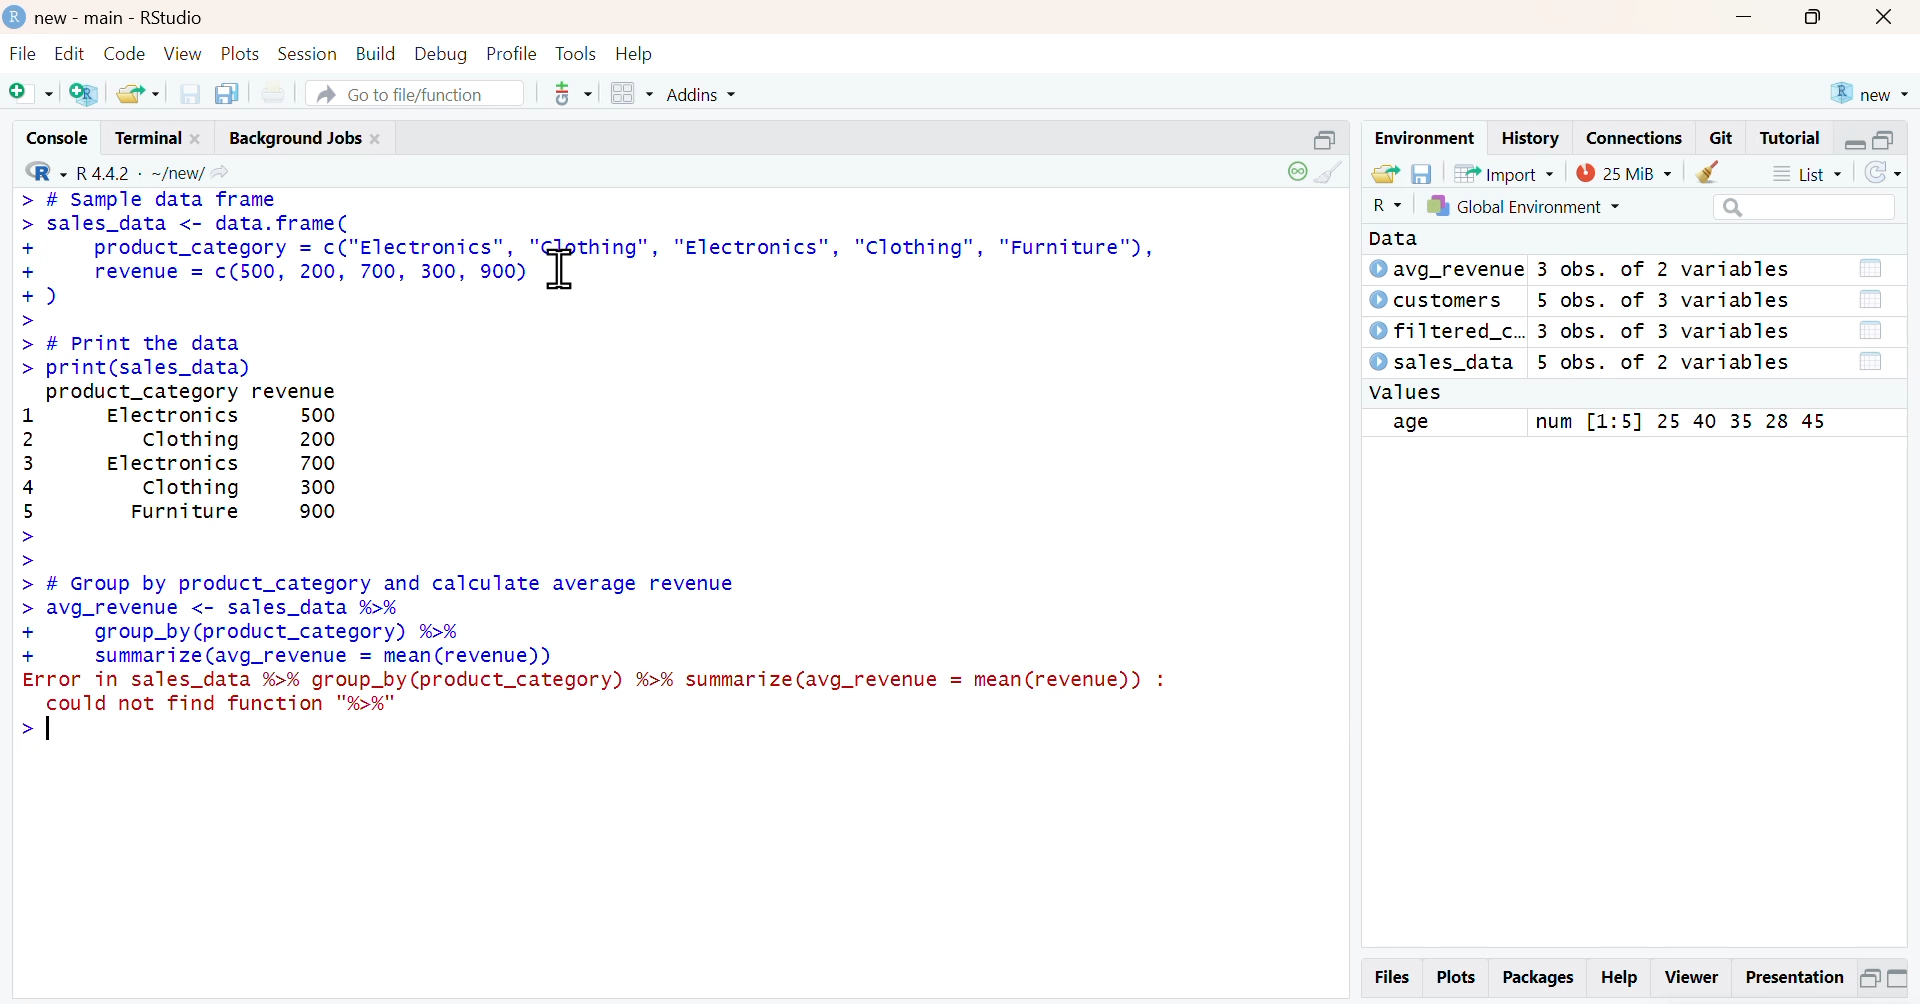 The height and width of the screenshot is (1004, 1920). I want to click on Environment, so click(1425, 138).